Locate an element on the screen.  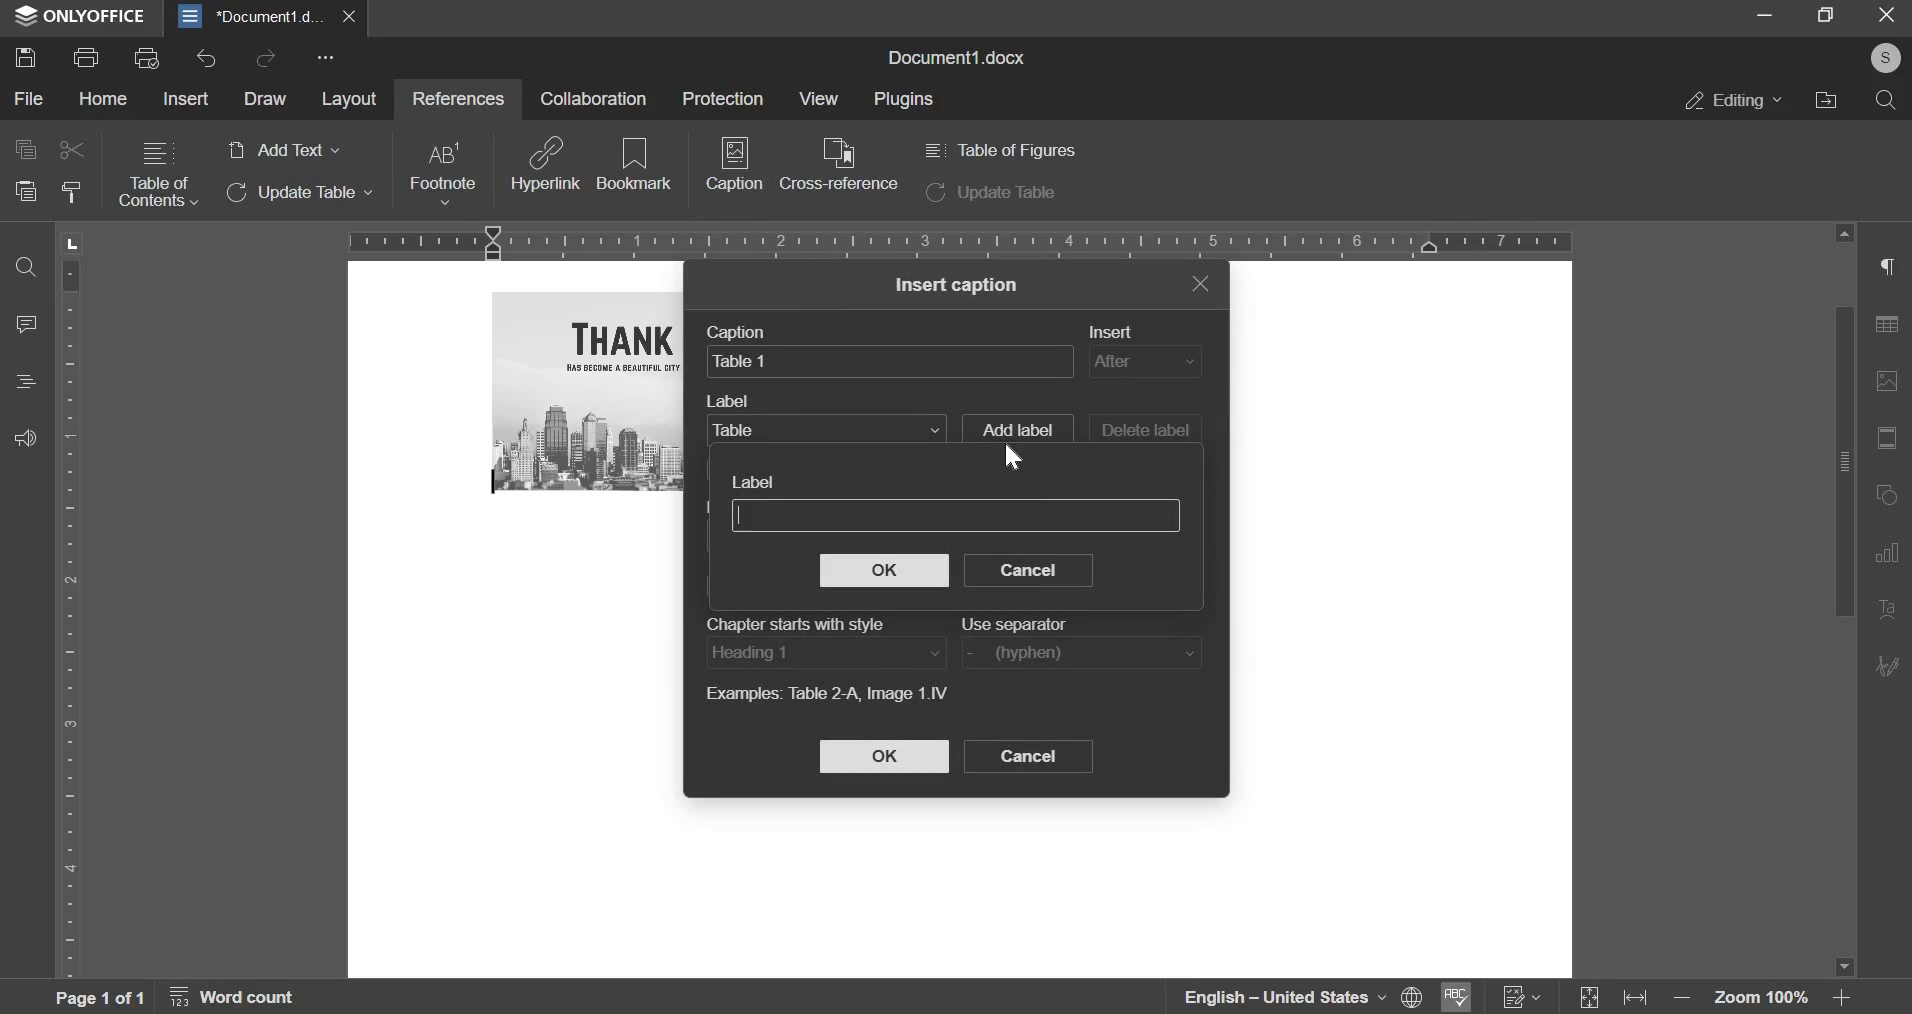
Example is located at coordinates (826, 692).